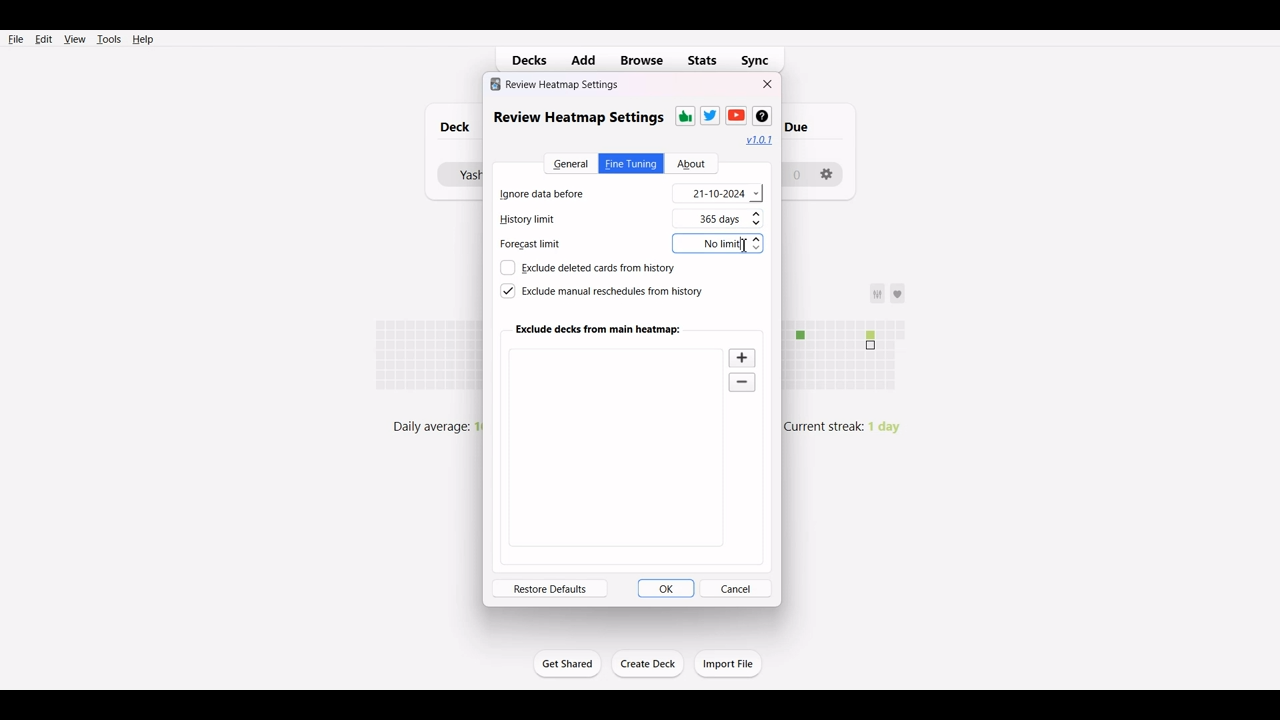  Describe the element at coordinates (108, 39) in the screenshot. I see `Tools` at that location.